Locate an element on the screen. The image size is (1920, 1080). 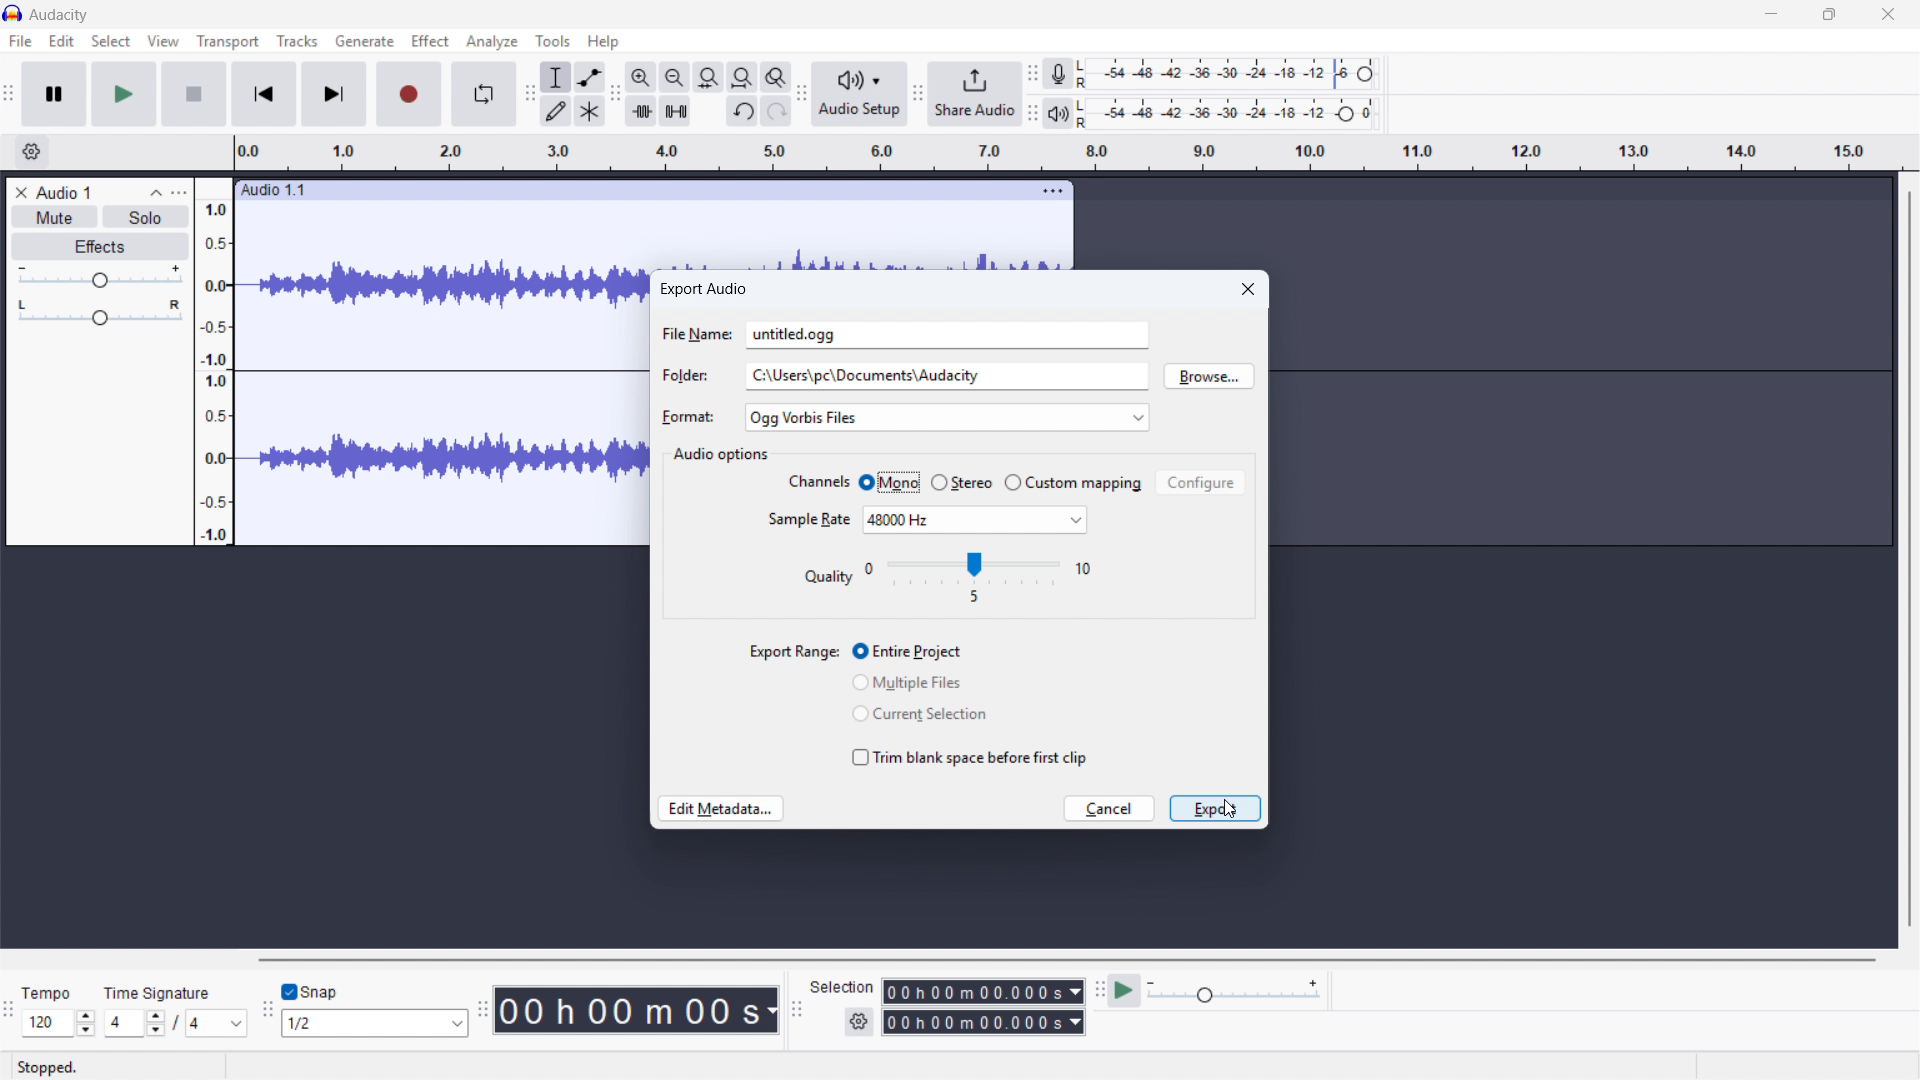
stopped is located at coordinates (57, 1066).